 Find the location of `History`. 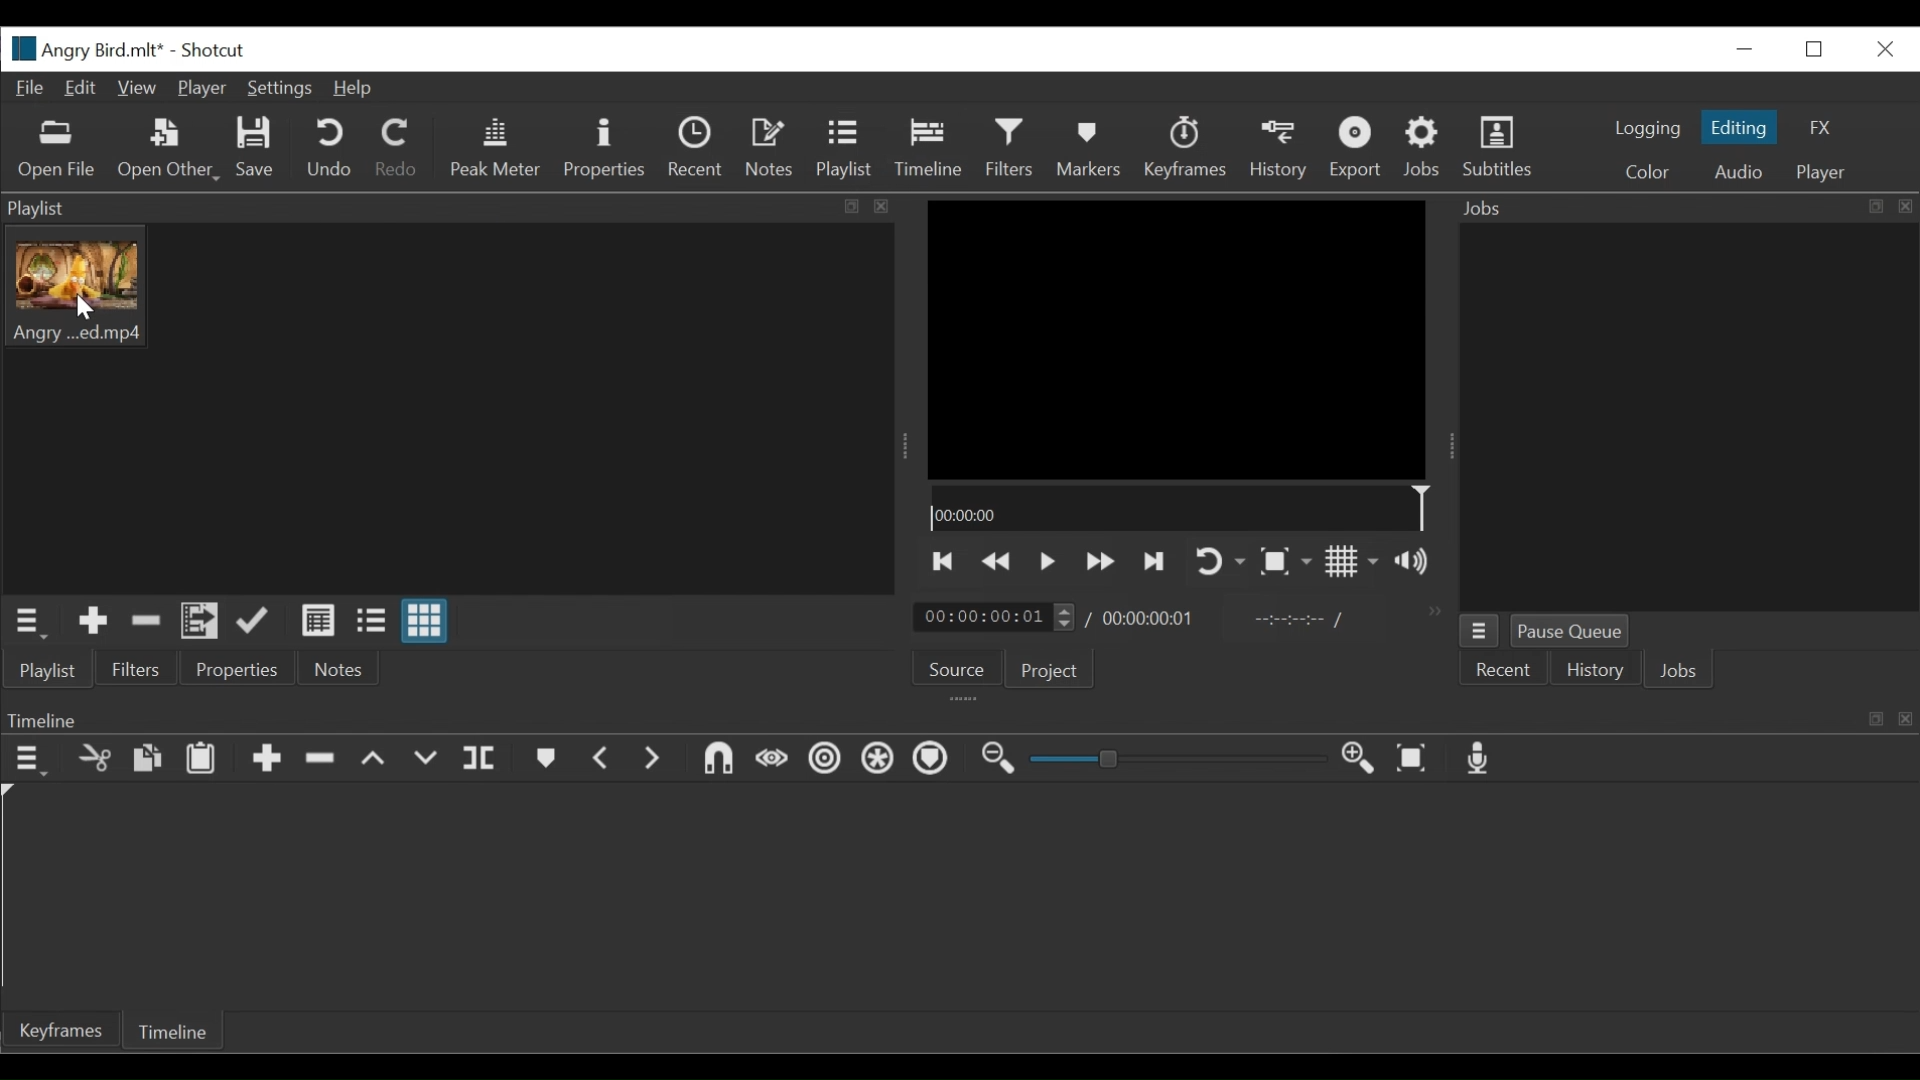

History is located at coordinates (1280, 149).